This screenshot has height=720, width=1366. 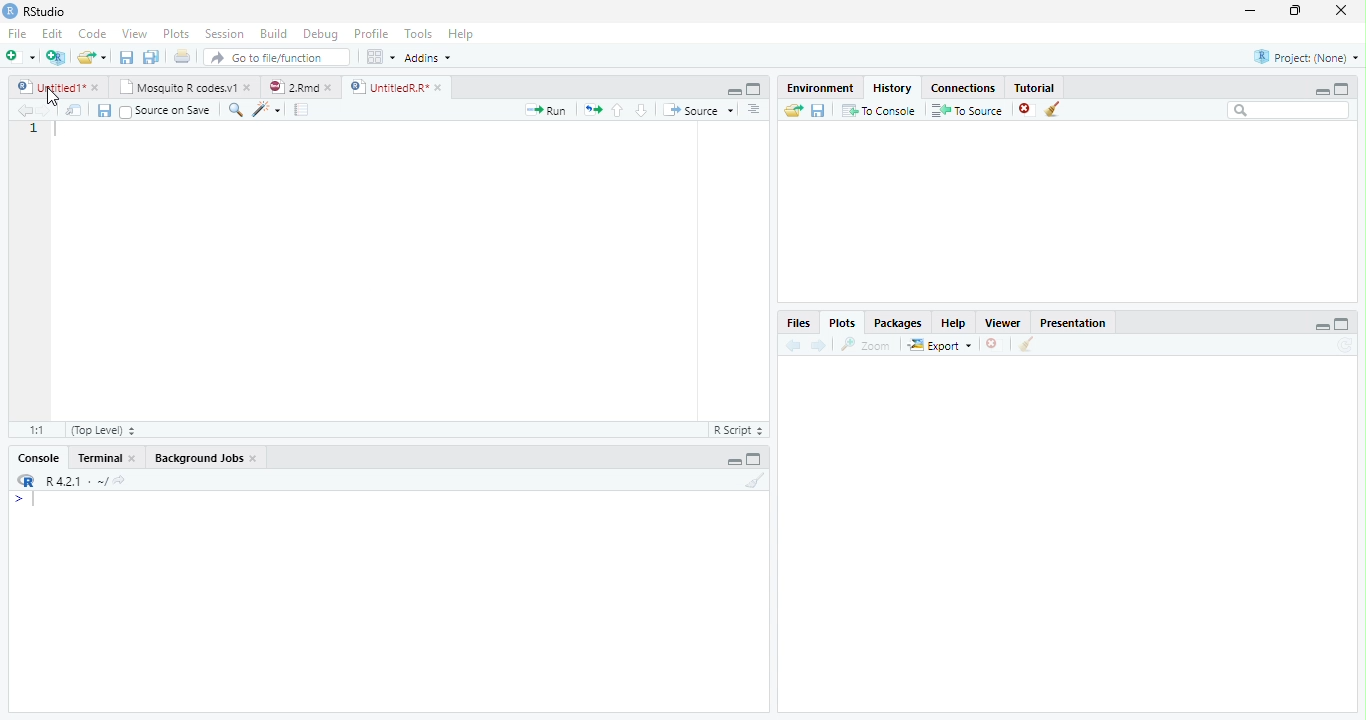 I want to click on minimize, so click(x=735, y=92).